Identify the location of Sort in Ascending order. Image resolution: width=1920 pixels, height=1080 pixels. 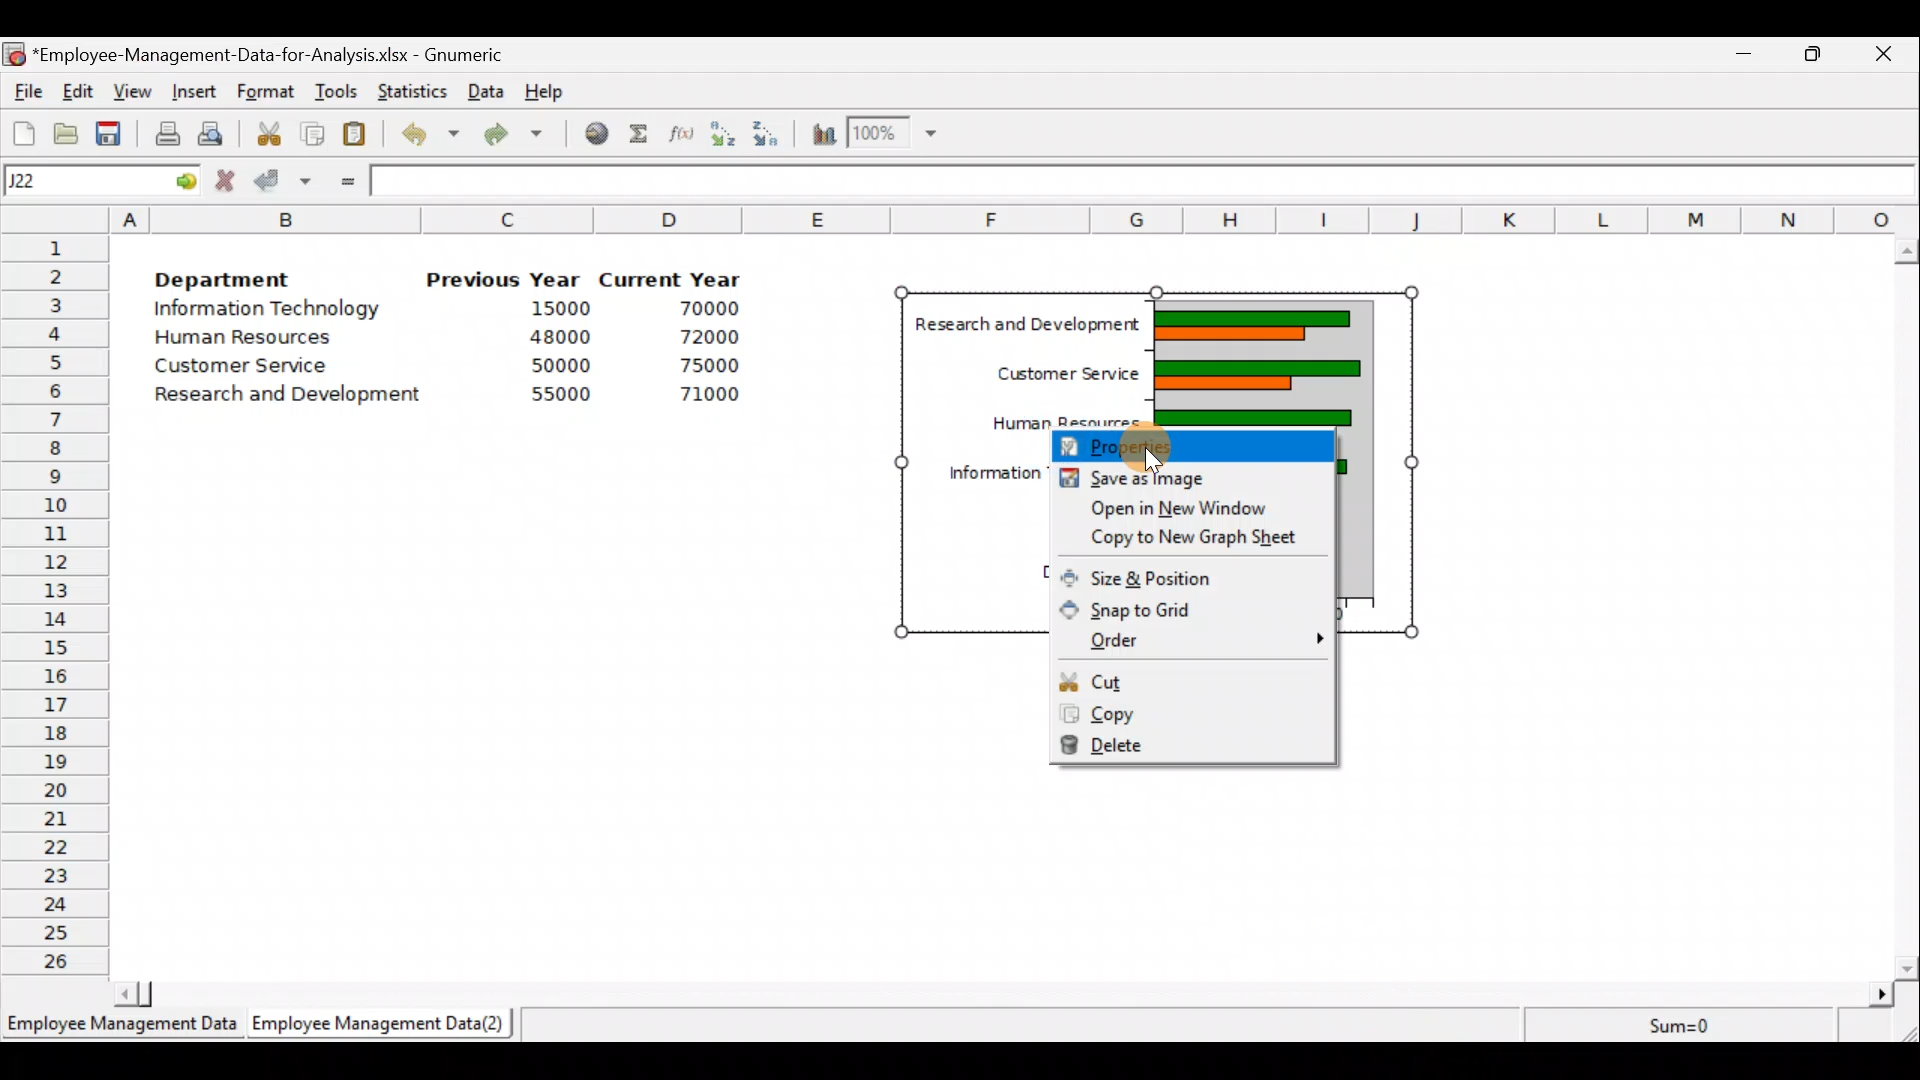
(722, 133).